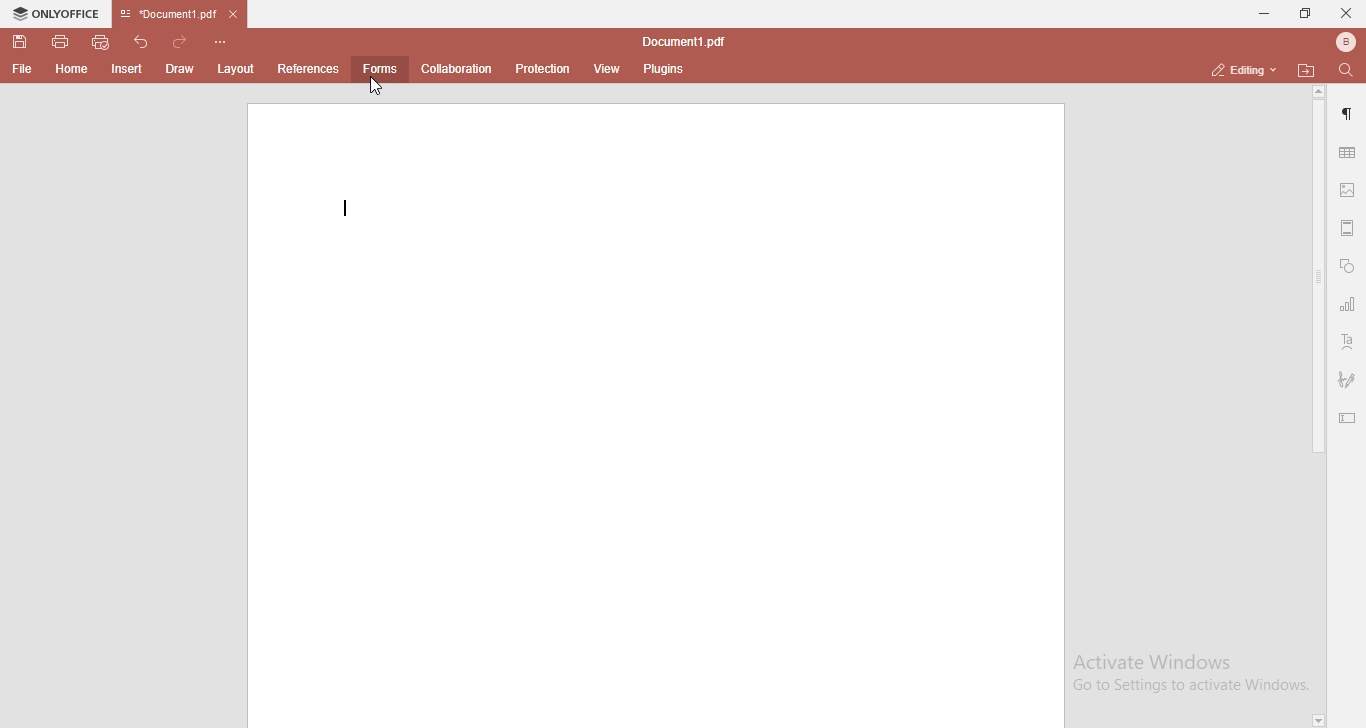 This screenshot has height=728, width=1366. What do you see at coordinates (1347, 268) in the screenshot?
I see `shapes` at bounding box center [1347, 268].